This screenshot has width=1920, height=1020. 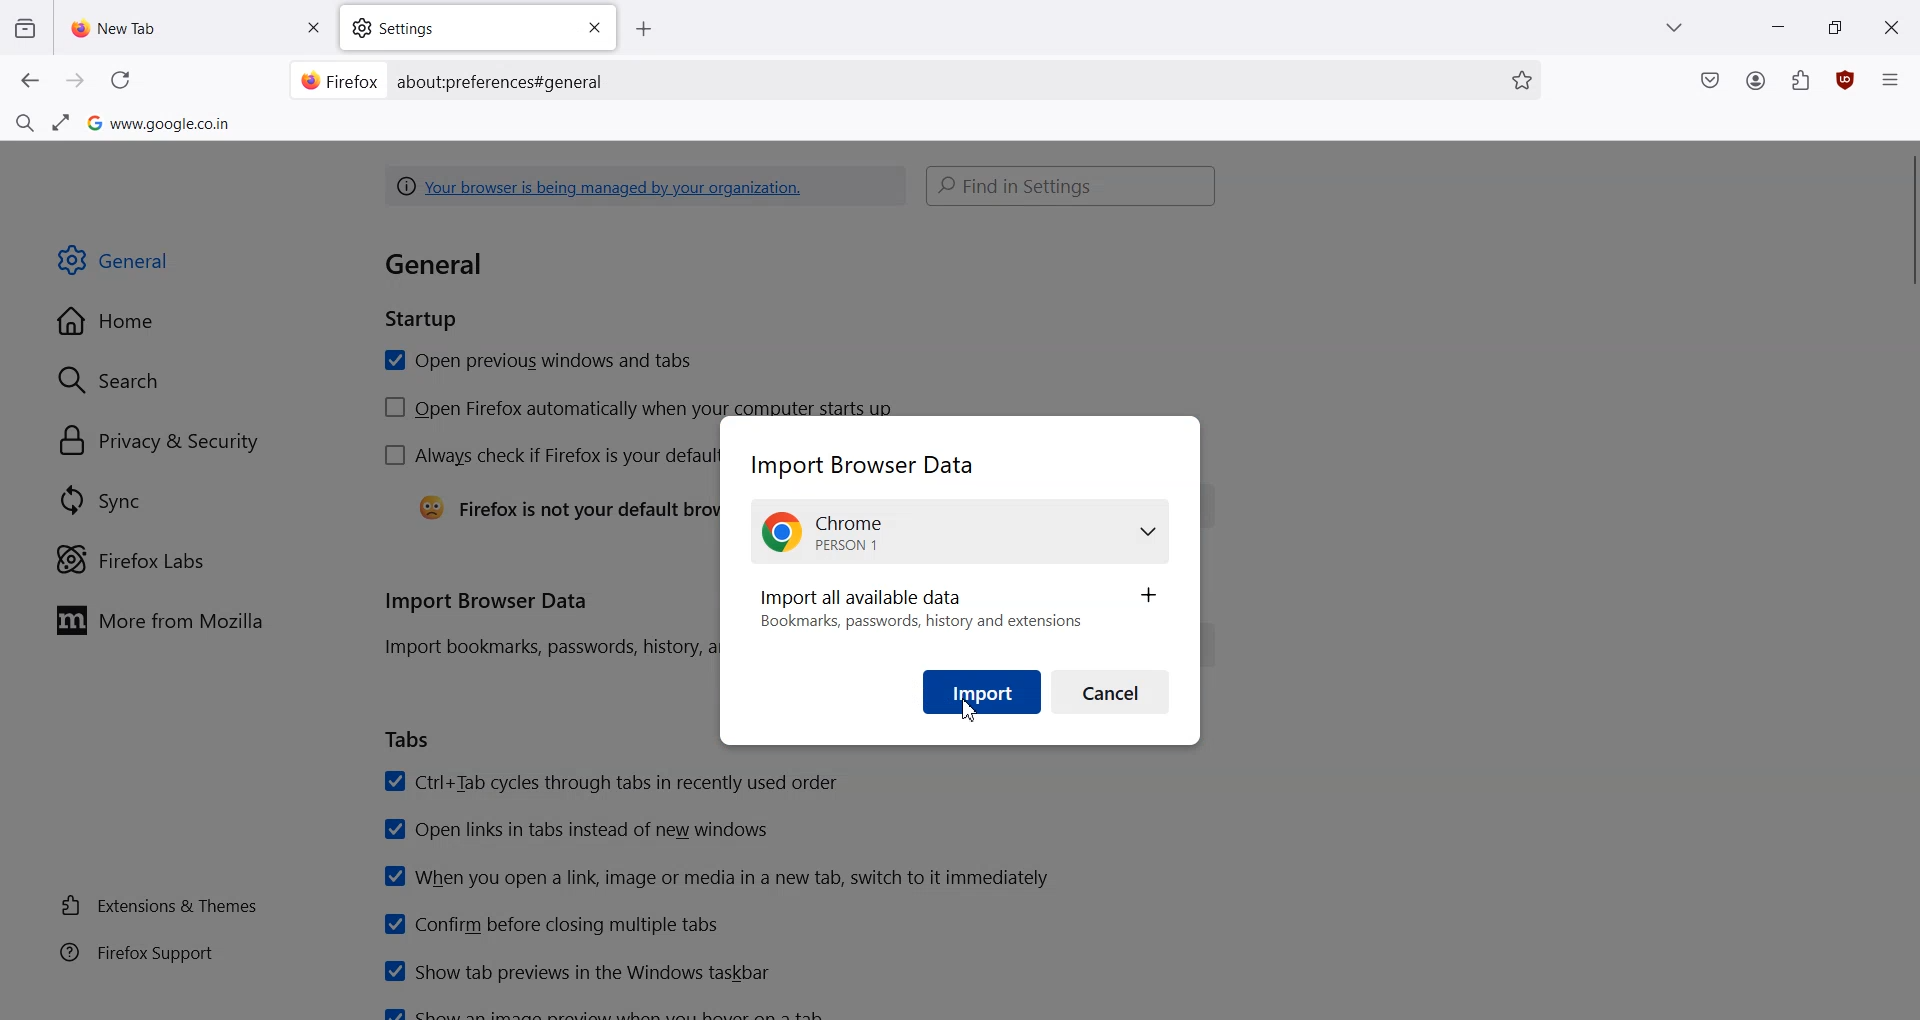 I want to click on Confirm before closing multiple tabs, so click(x=550, y=924).